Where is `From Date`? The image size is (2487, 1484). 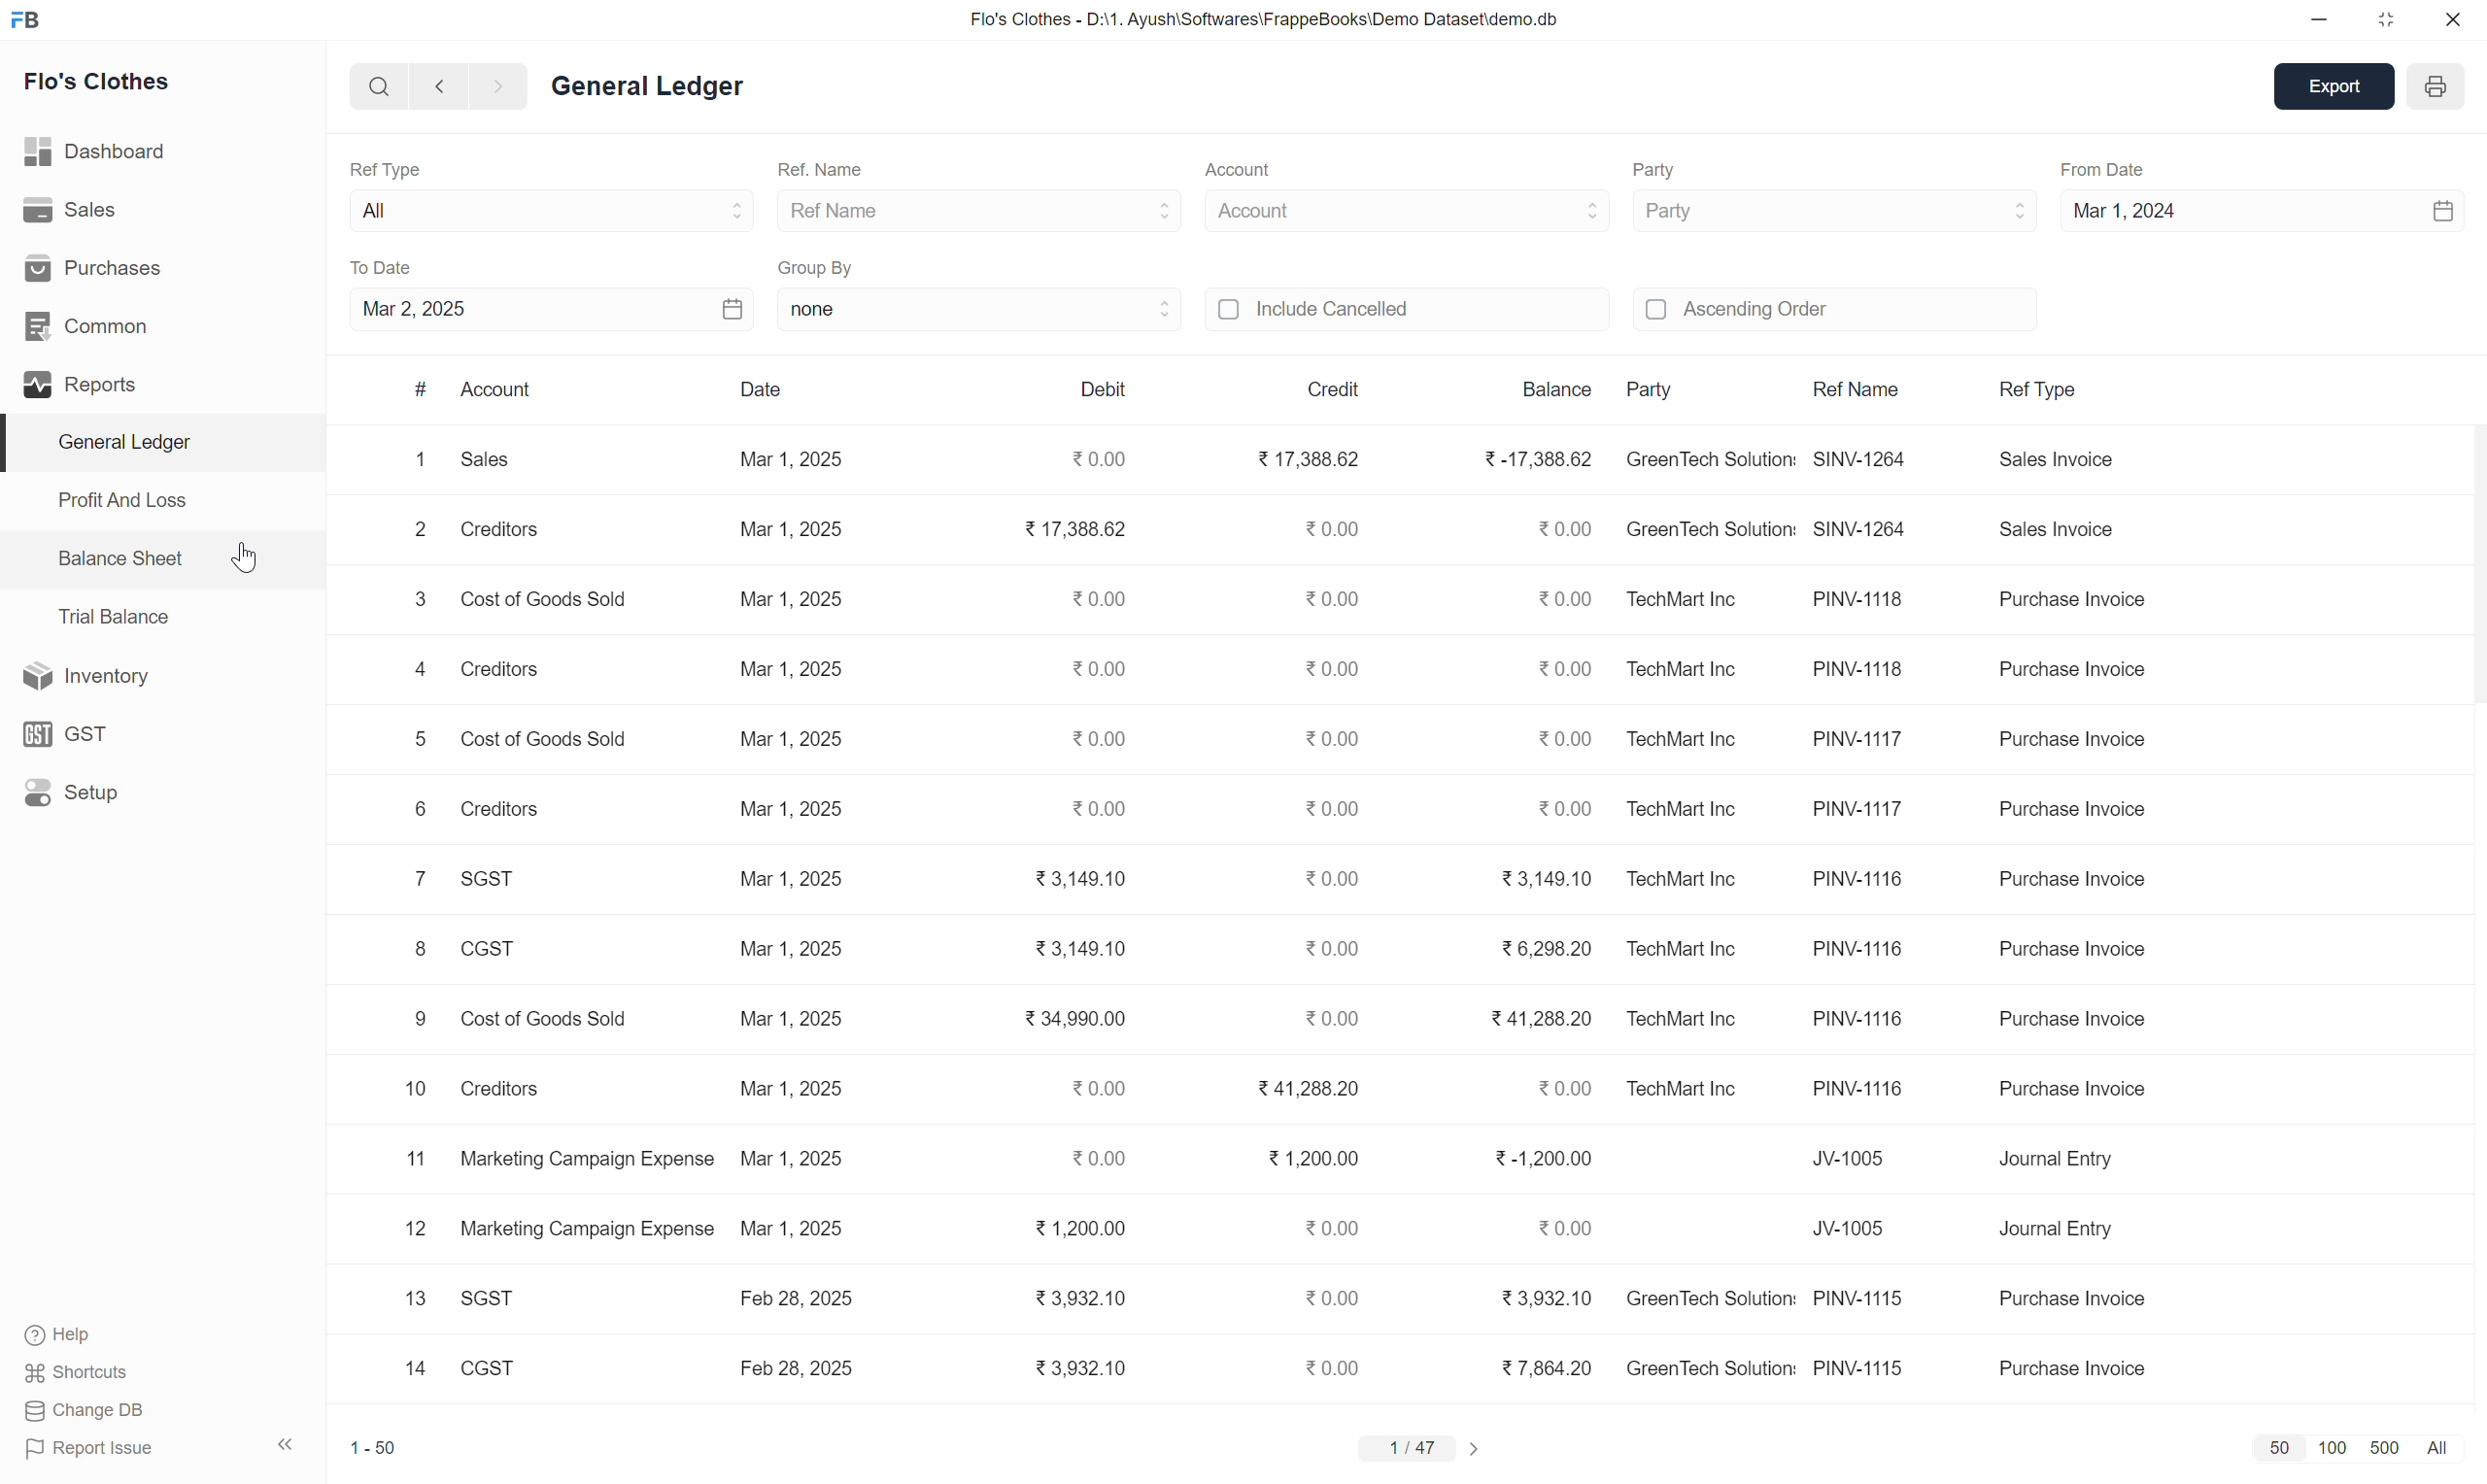 From Date is located at coordinates (2113, 164).